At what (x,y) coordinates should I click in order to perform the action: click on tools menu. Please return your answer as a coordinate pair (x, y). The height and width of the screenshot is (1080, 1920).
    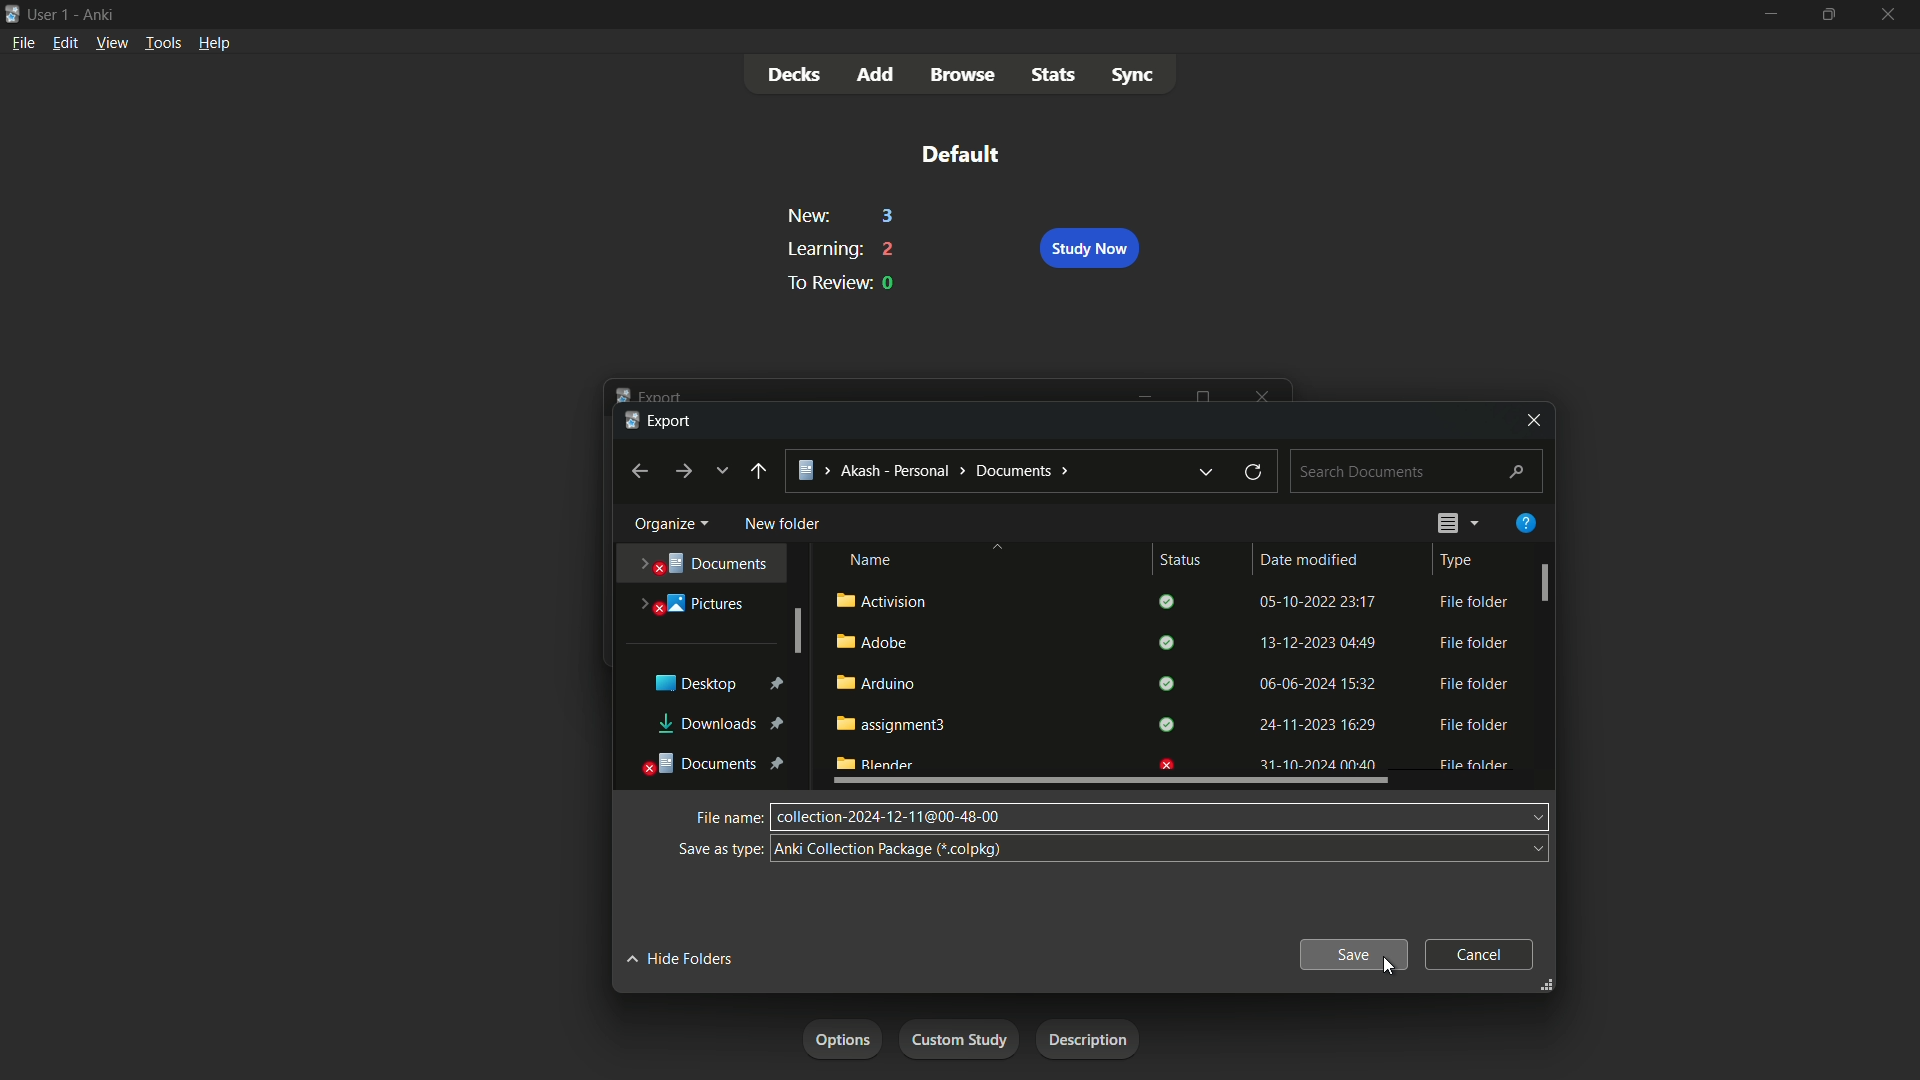
    Looking at the image, I should click on (161, 43).